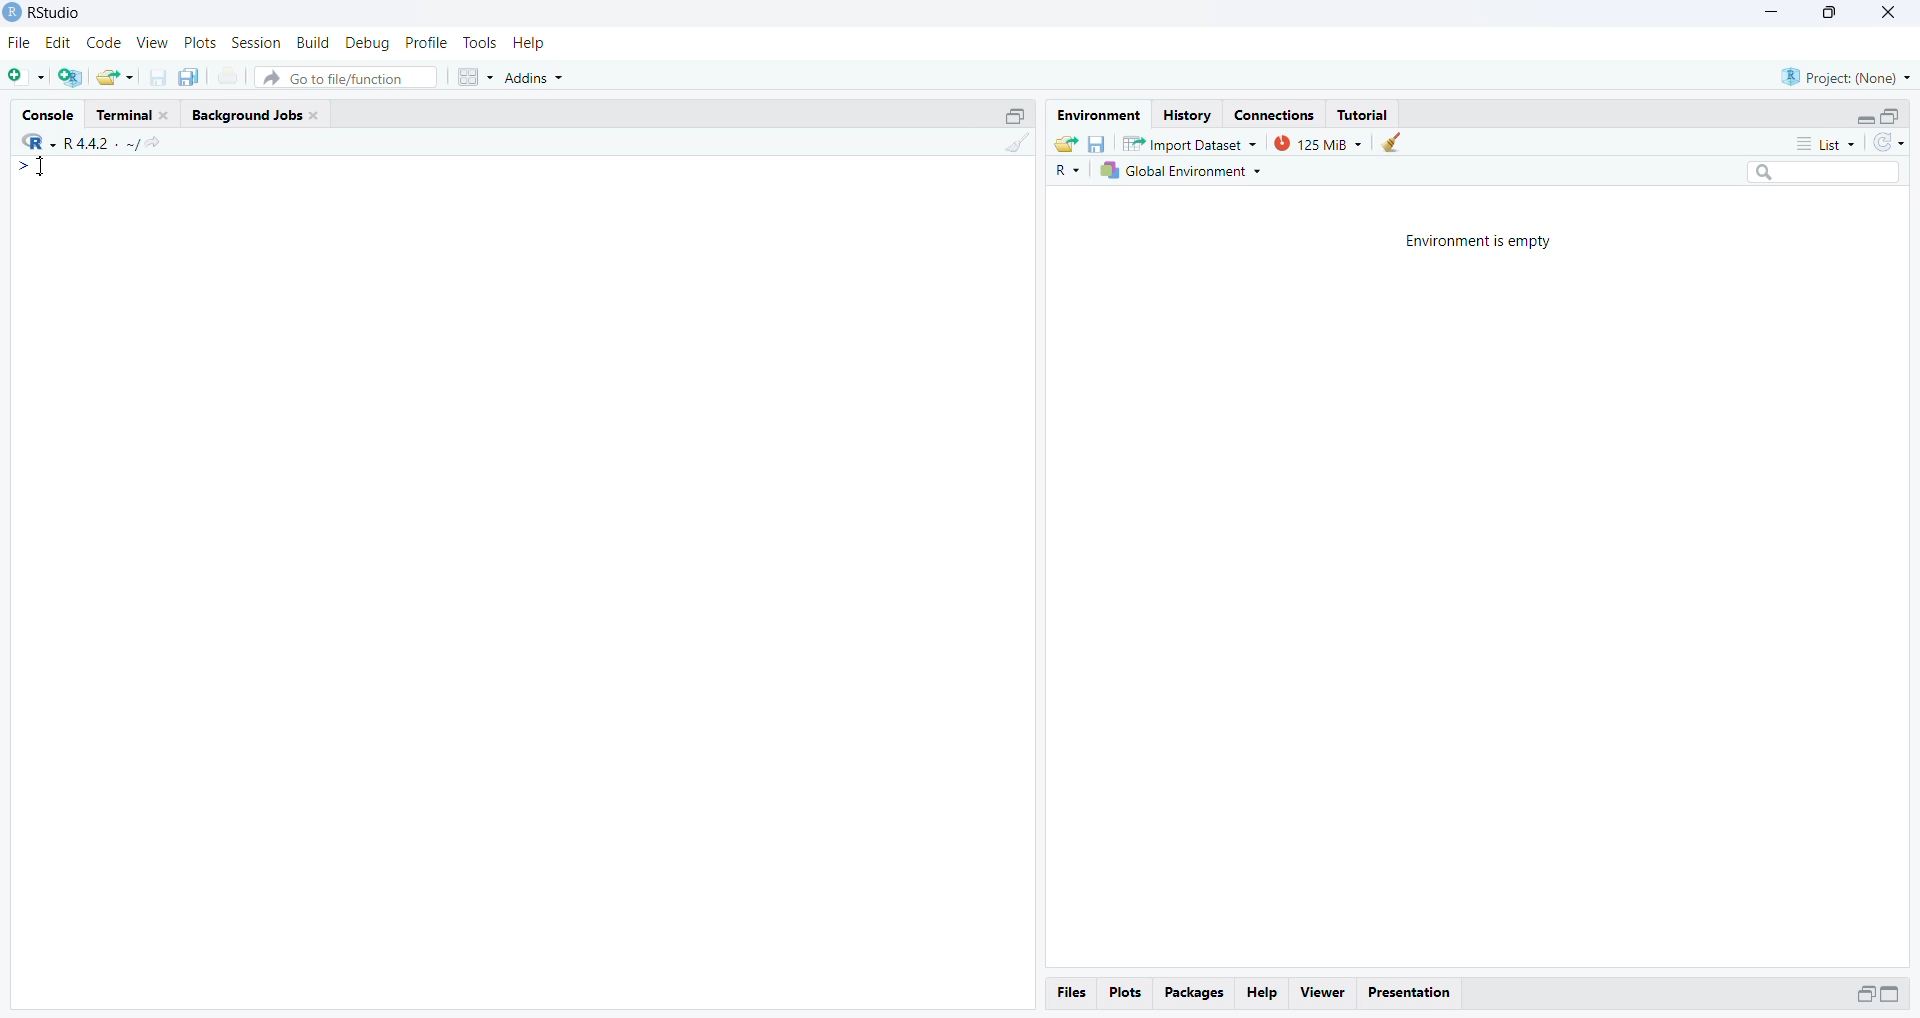 The image size is (1920, 1018). What do you see at coordinates (68, 142) in the screenshot?
I see `R 4.4.2.` at bounding box center [68, 142].